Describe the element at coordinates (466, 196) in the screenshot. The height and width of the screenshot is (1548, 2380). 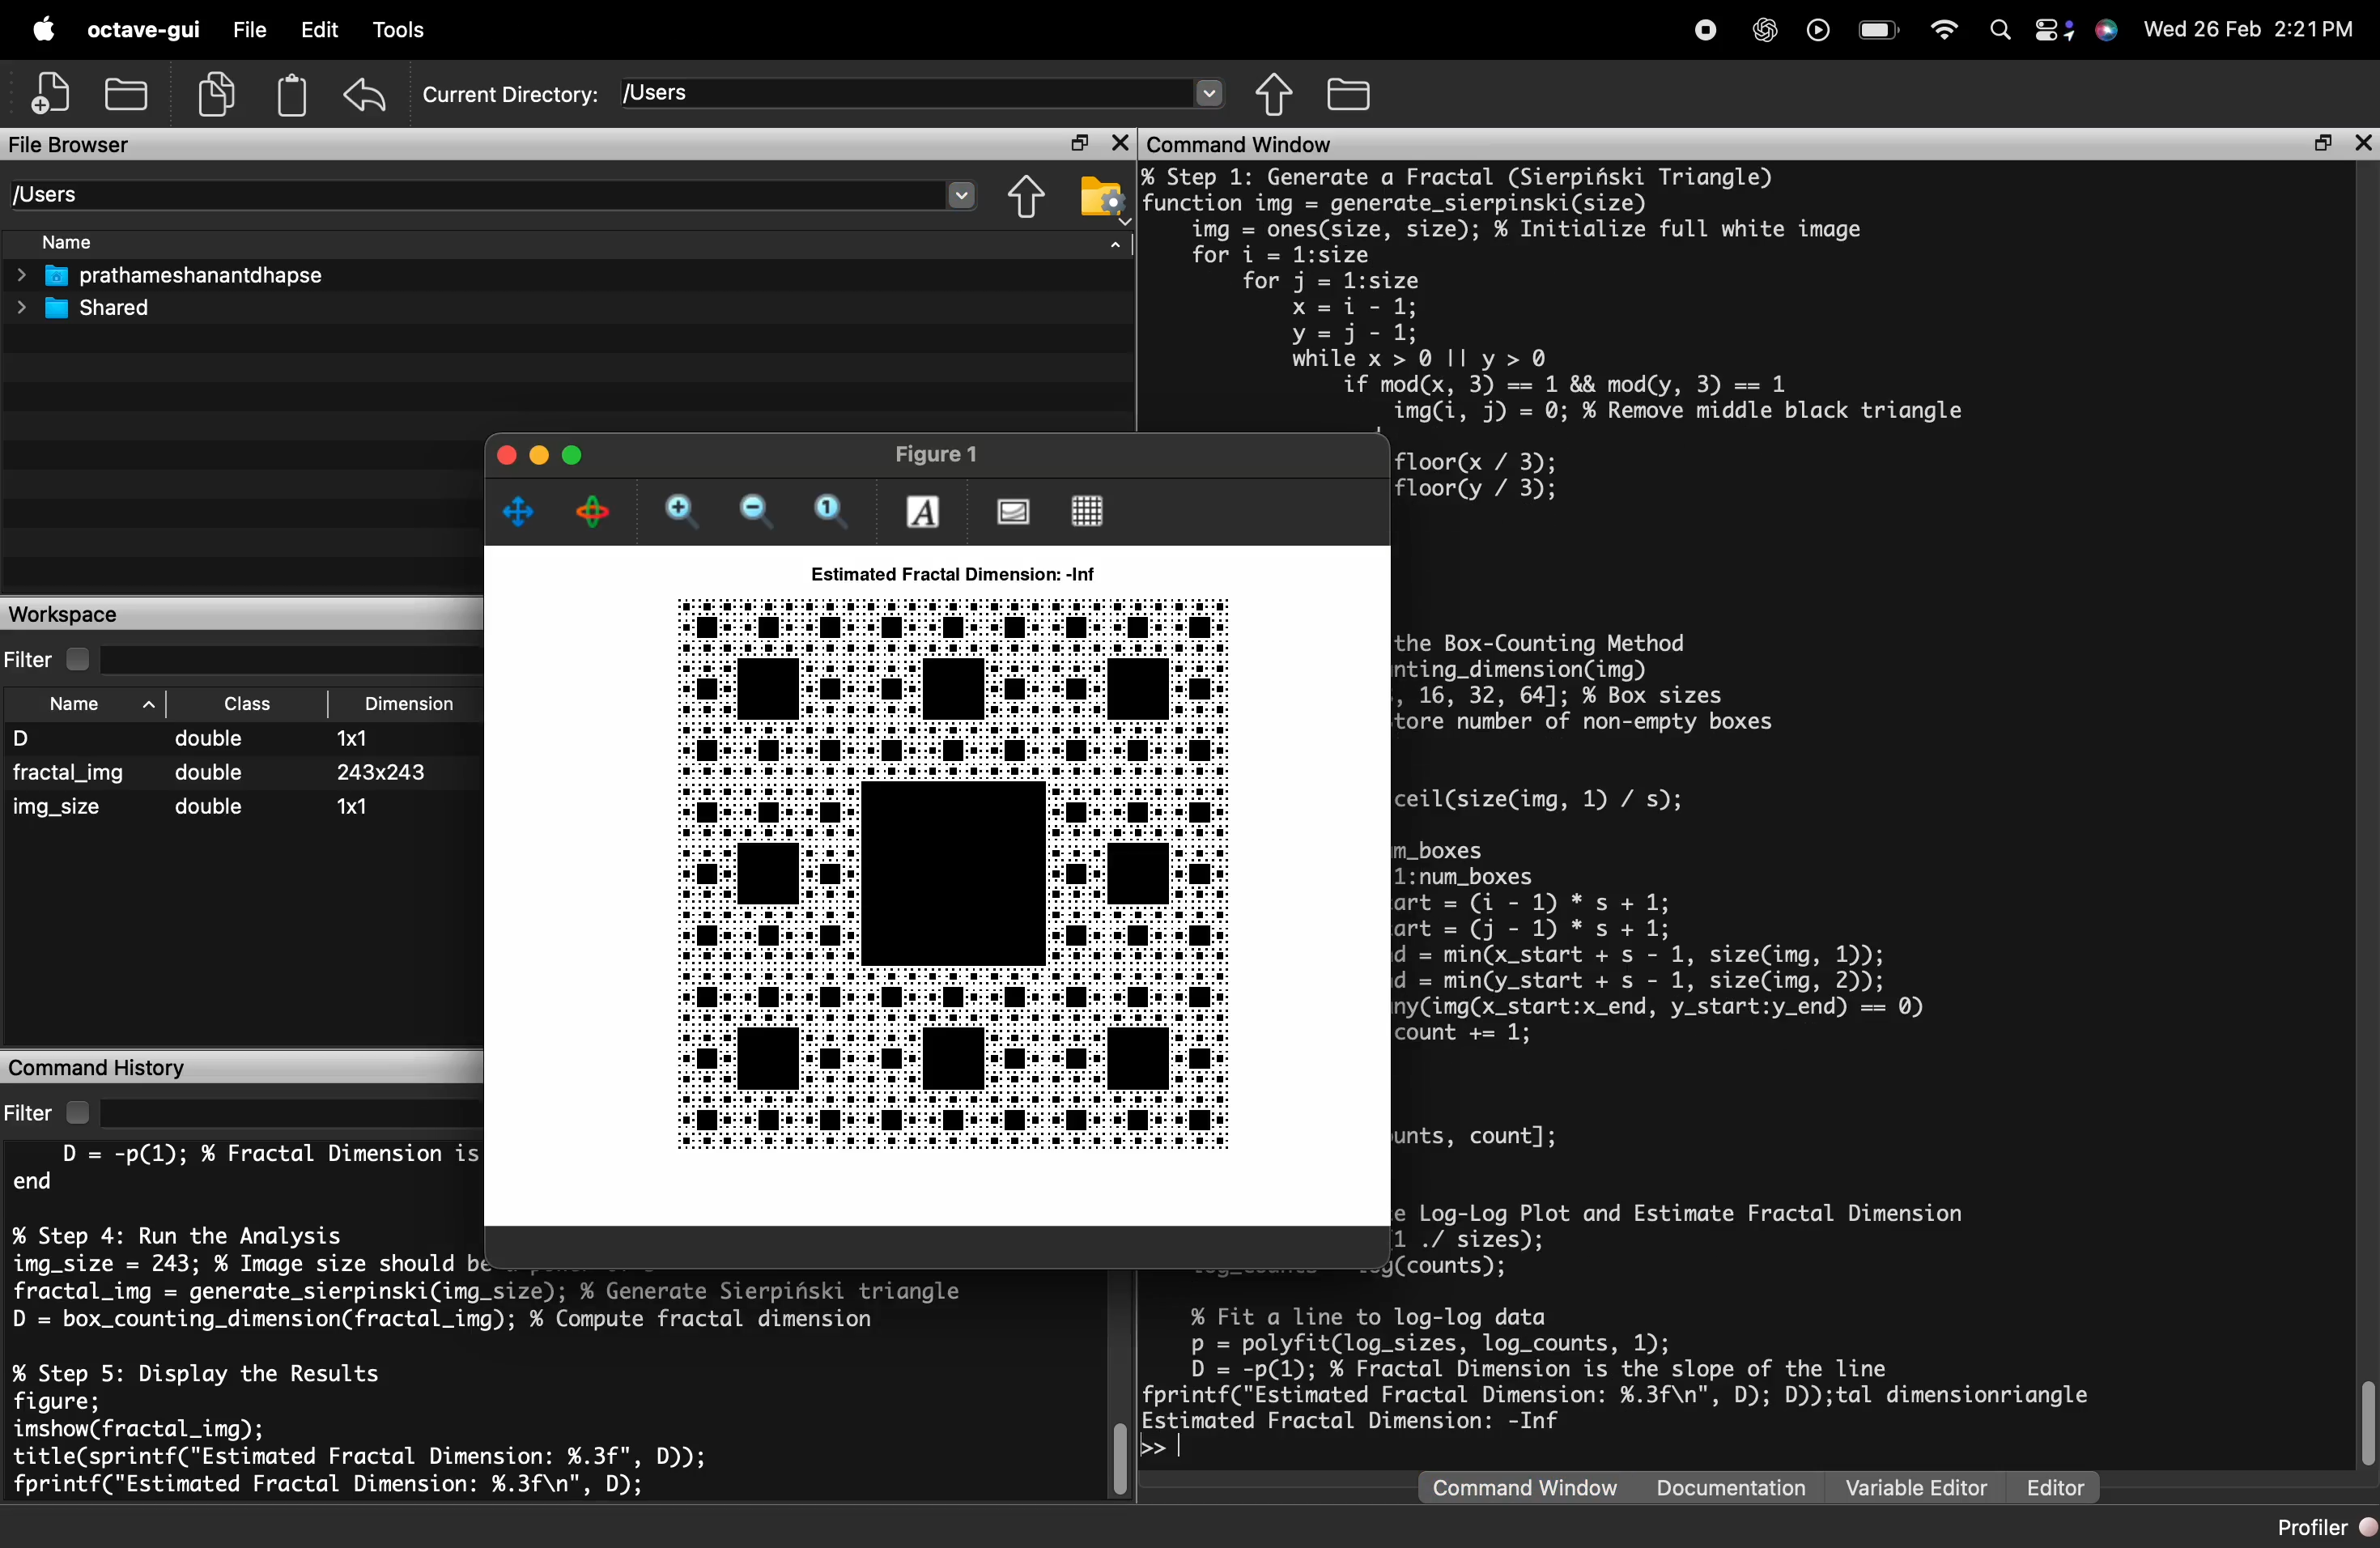
I see `enter the path or filename` at that location.